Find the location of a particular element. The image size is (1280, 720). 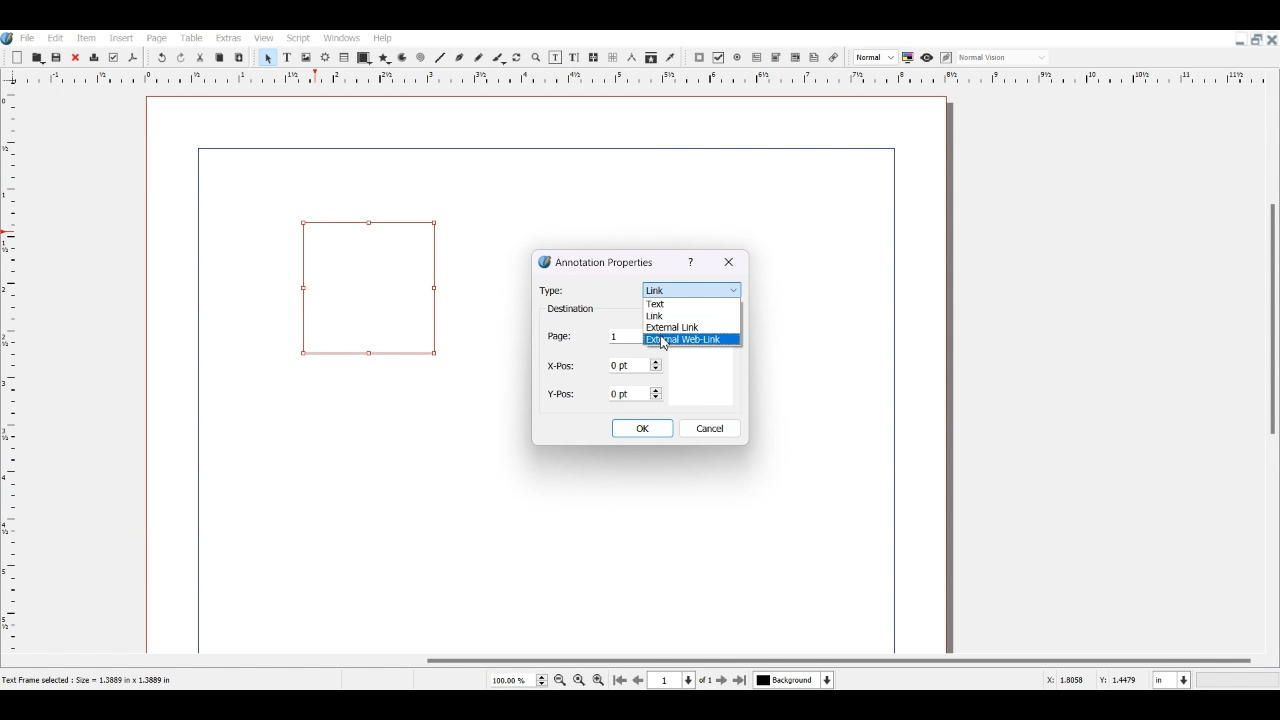

Close is located at coordinates (1272, 39).